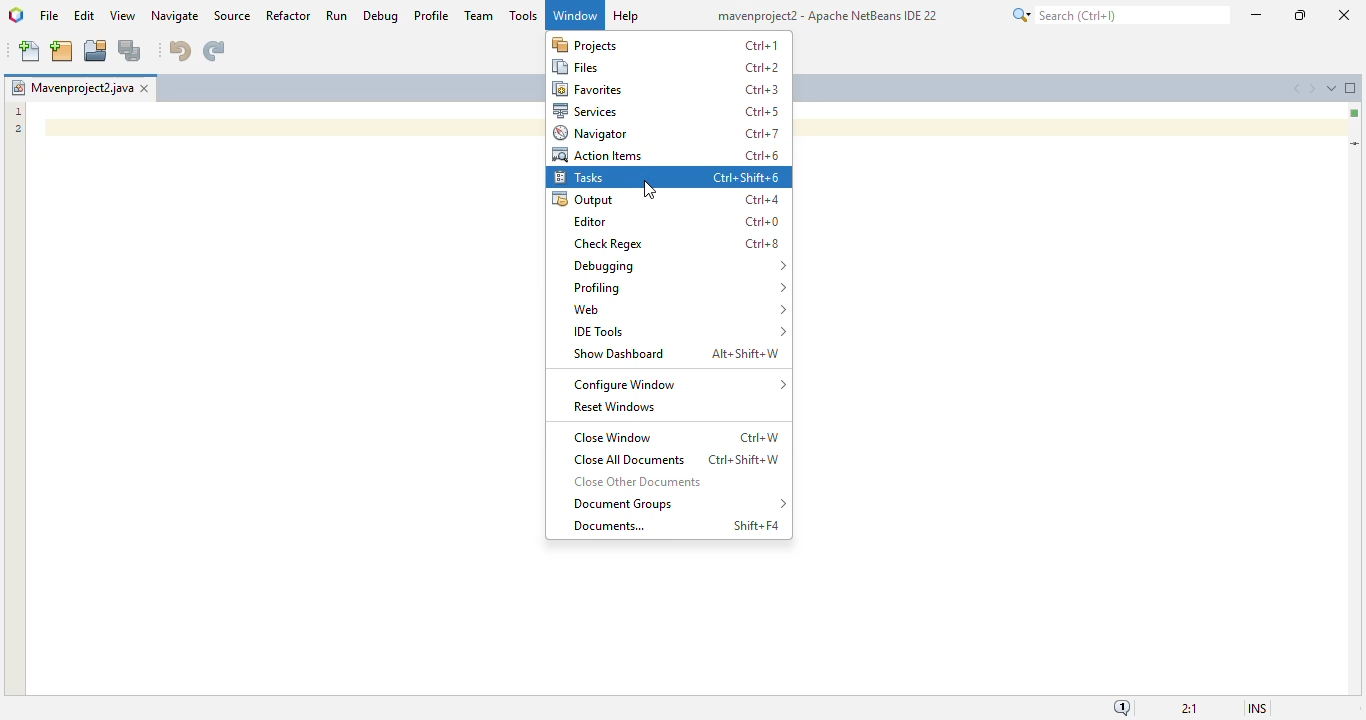 Image resolution: width=1366 pixels, height=720 pixels. I want to click on cursor, so click(649, 190).